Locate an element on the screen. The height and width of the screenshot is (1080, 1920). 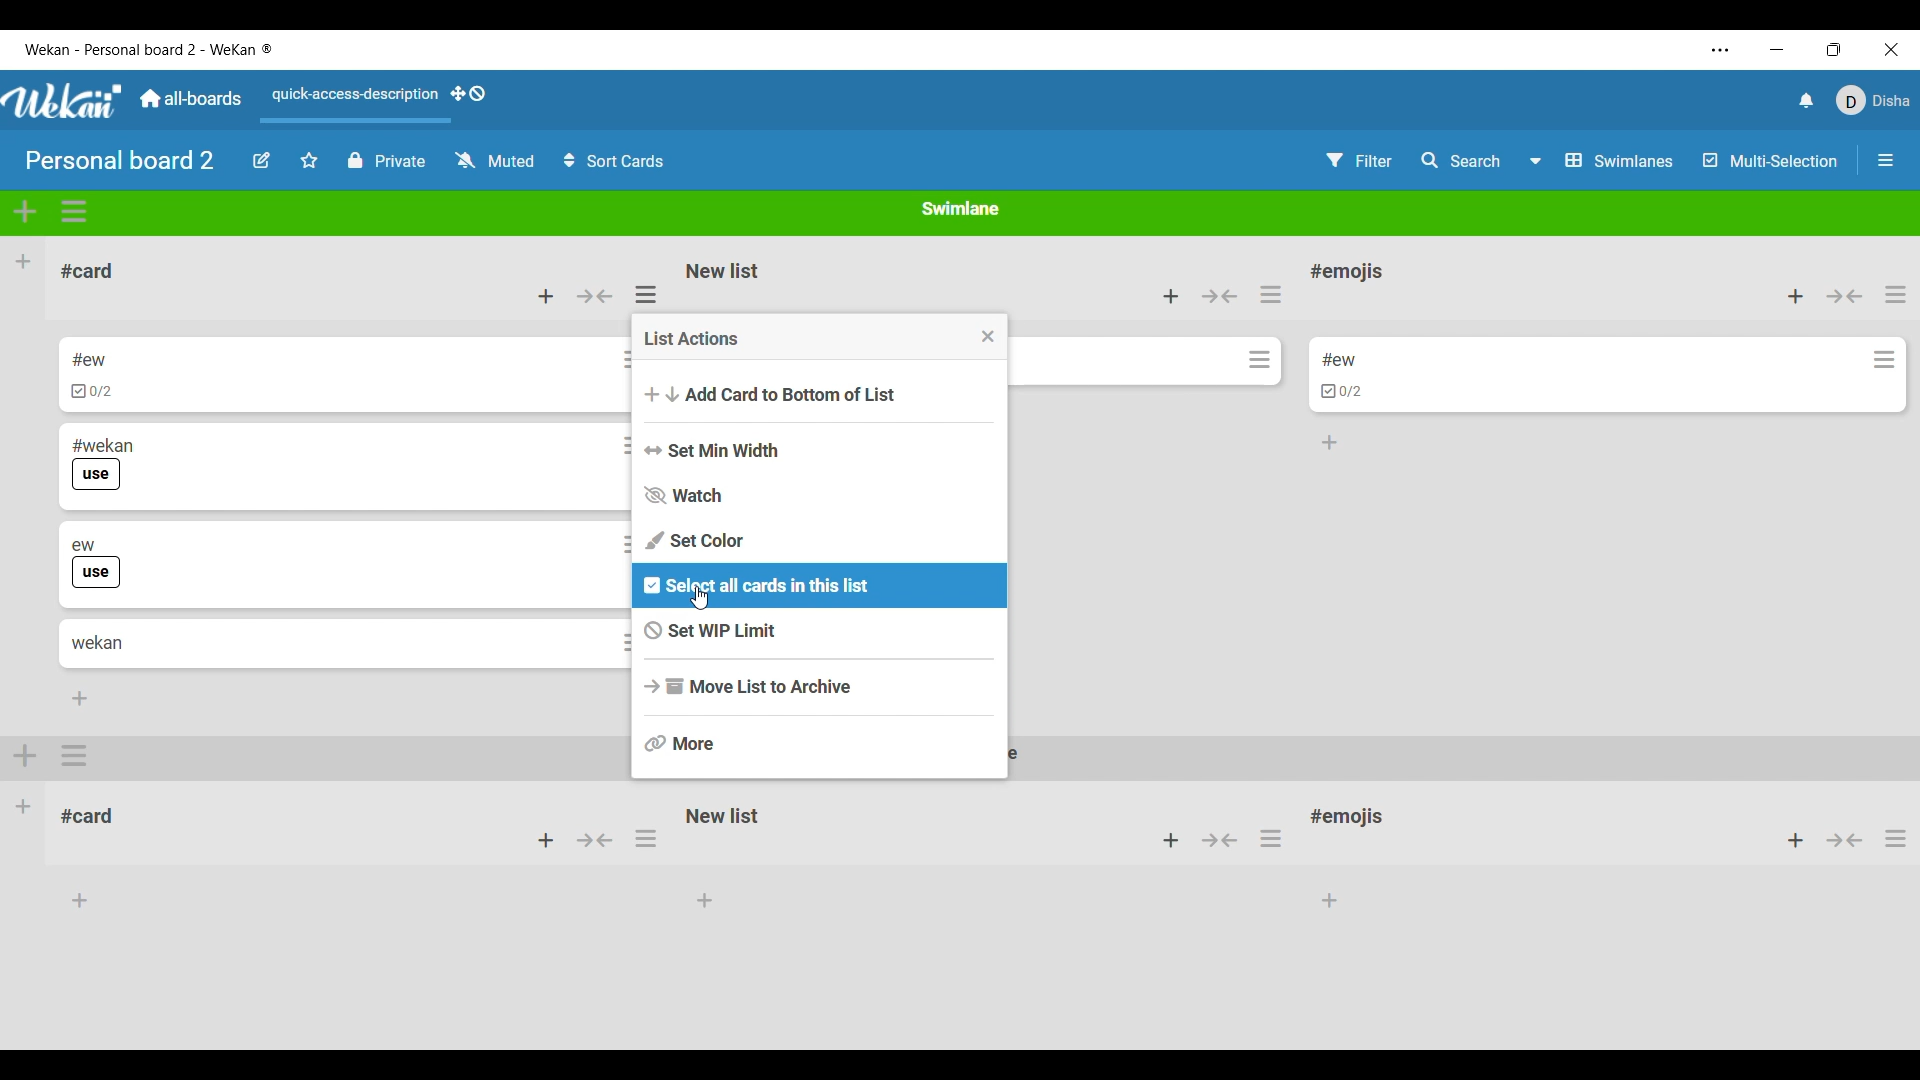
Collapse is located at coordinates (1844, 296).